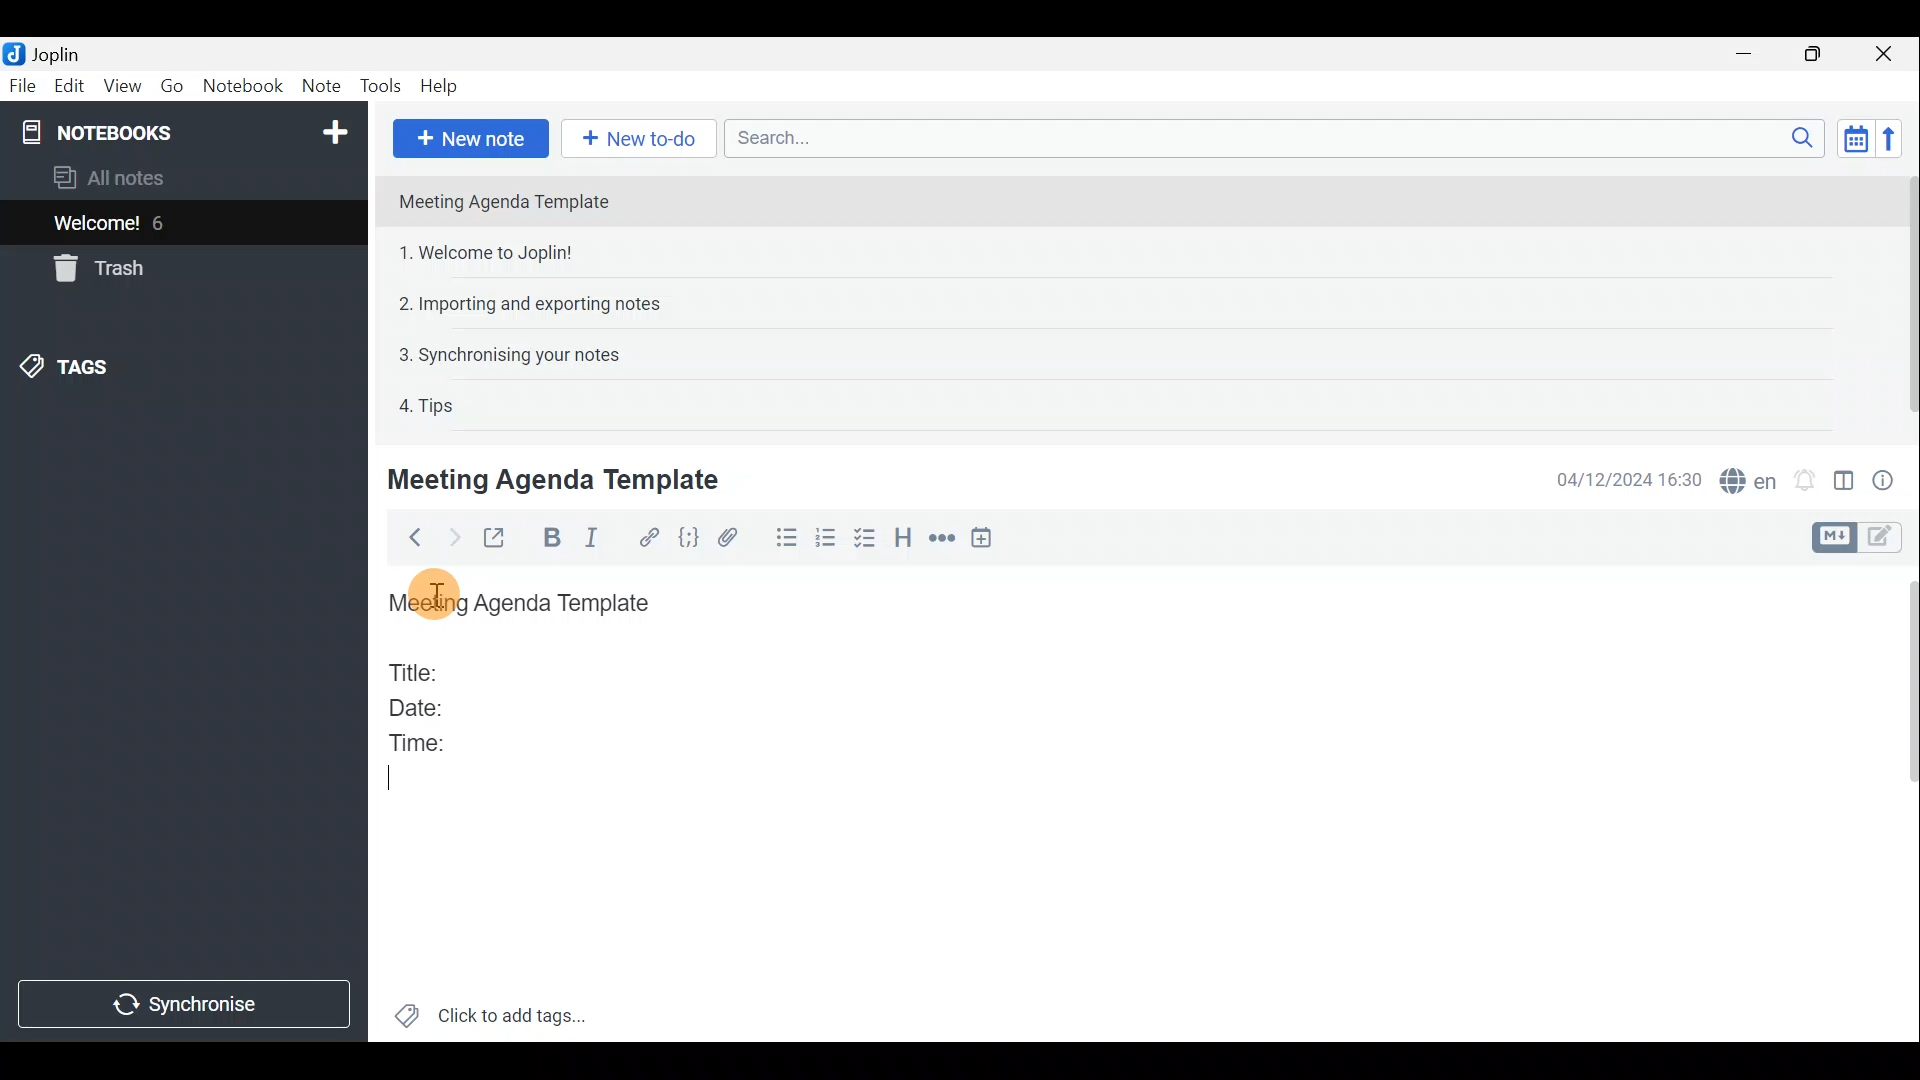 Image resolution: width=1920 pixels, height=1080 pixels. Describe the element at coordinates (391, 780) in the screenshot. I see `Cursor` at that location.